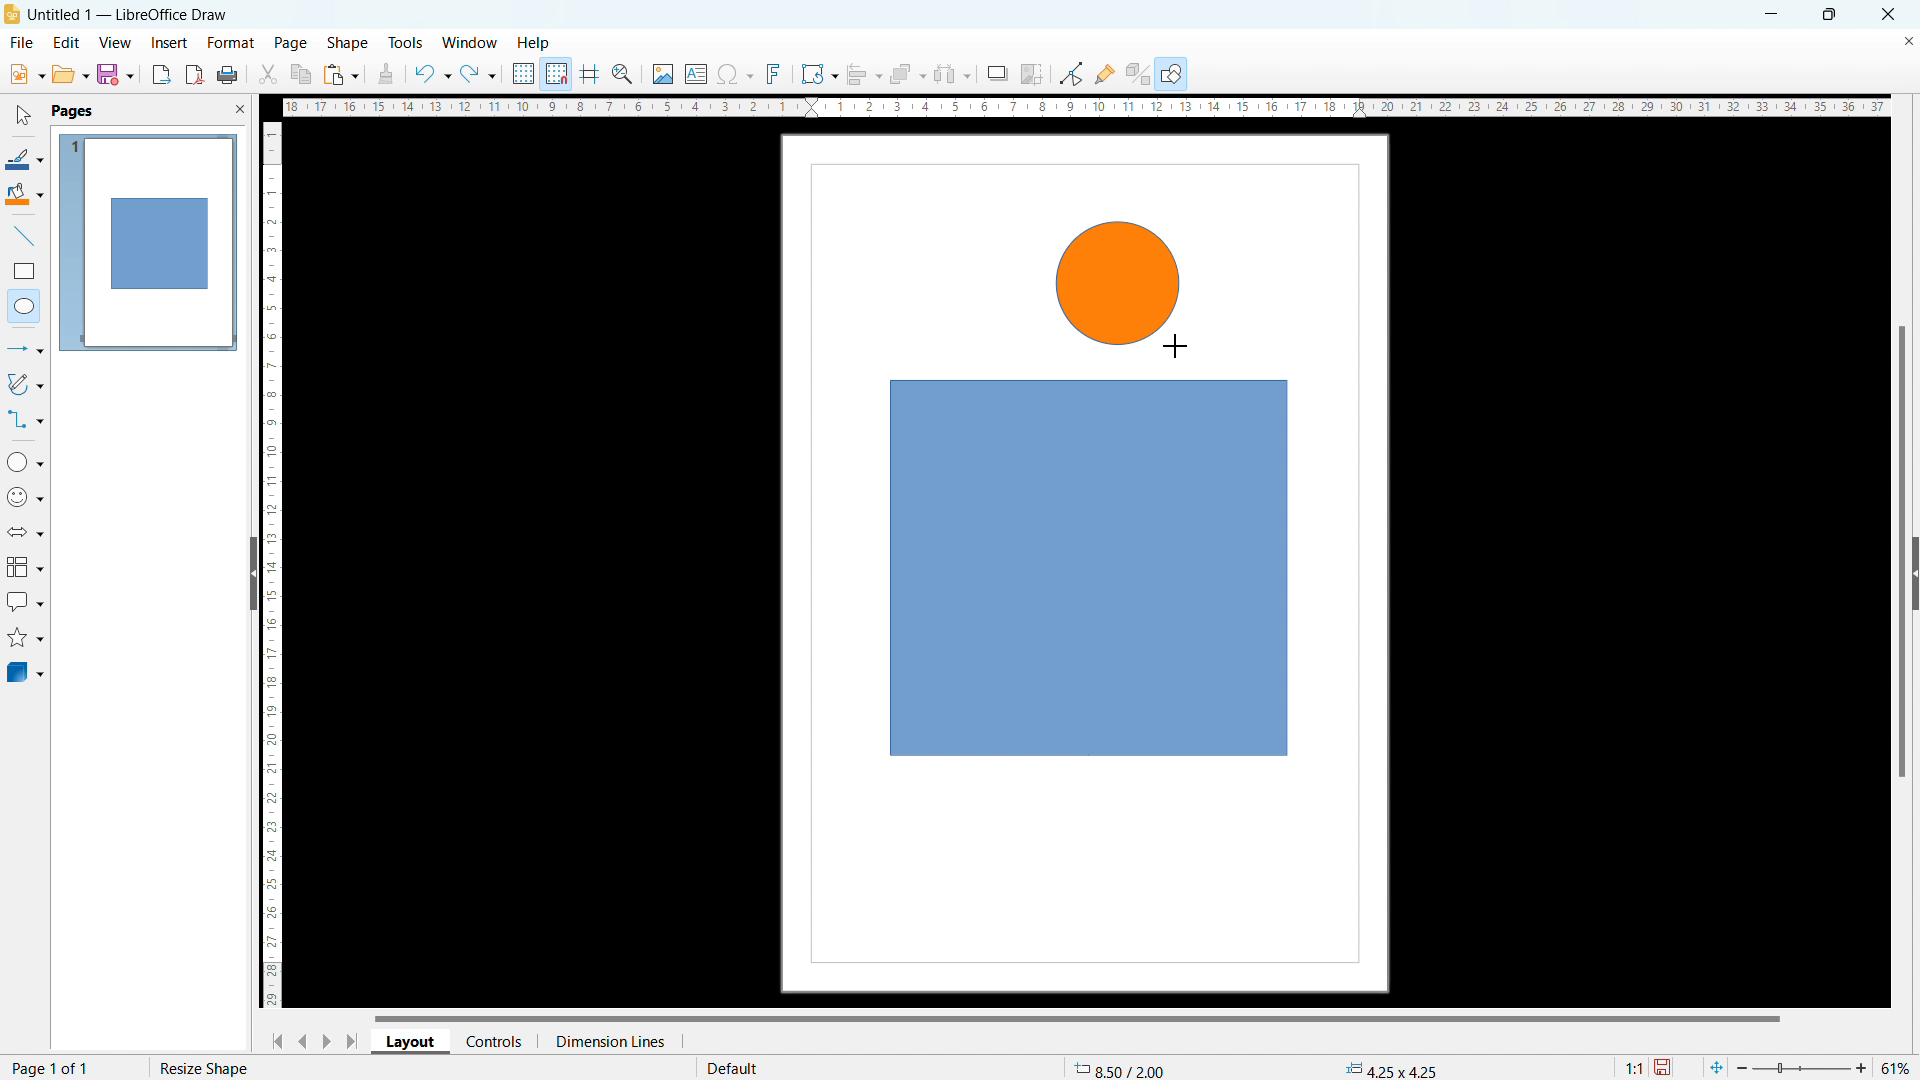 The height and width of the screenshot is (1080, 1920). I want to click on flowchart, so click(26, 567).